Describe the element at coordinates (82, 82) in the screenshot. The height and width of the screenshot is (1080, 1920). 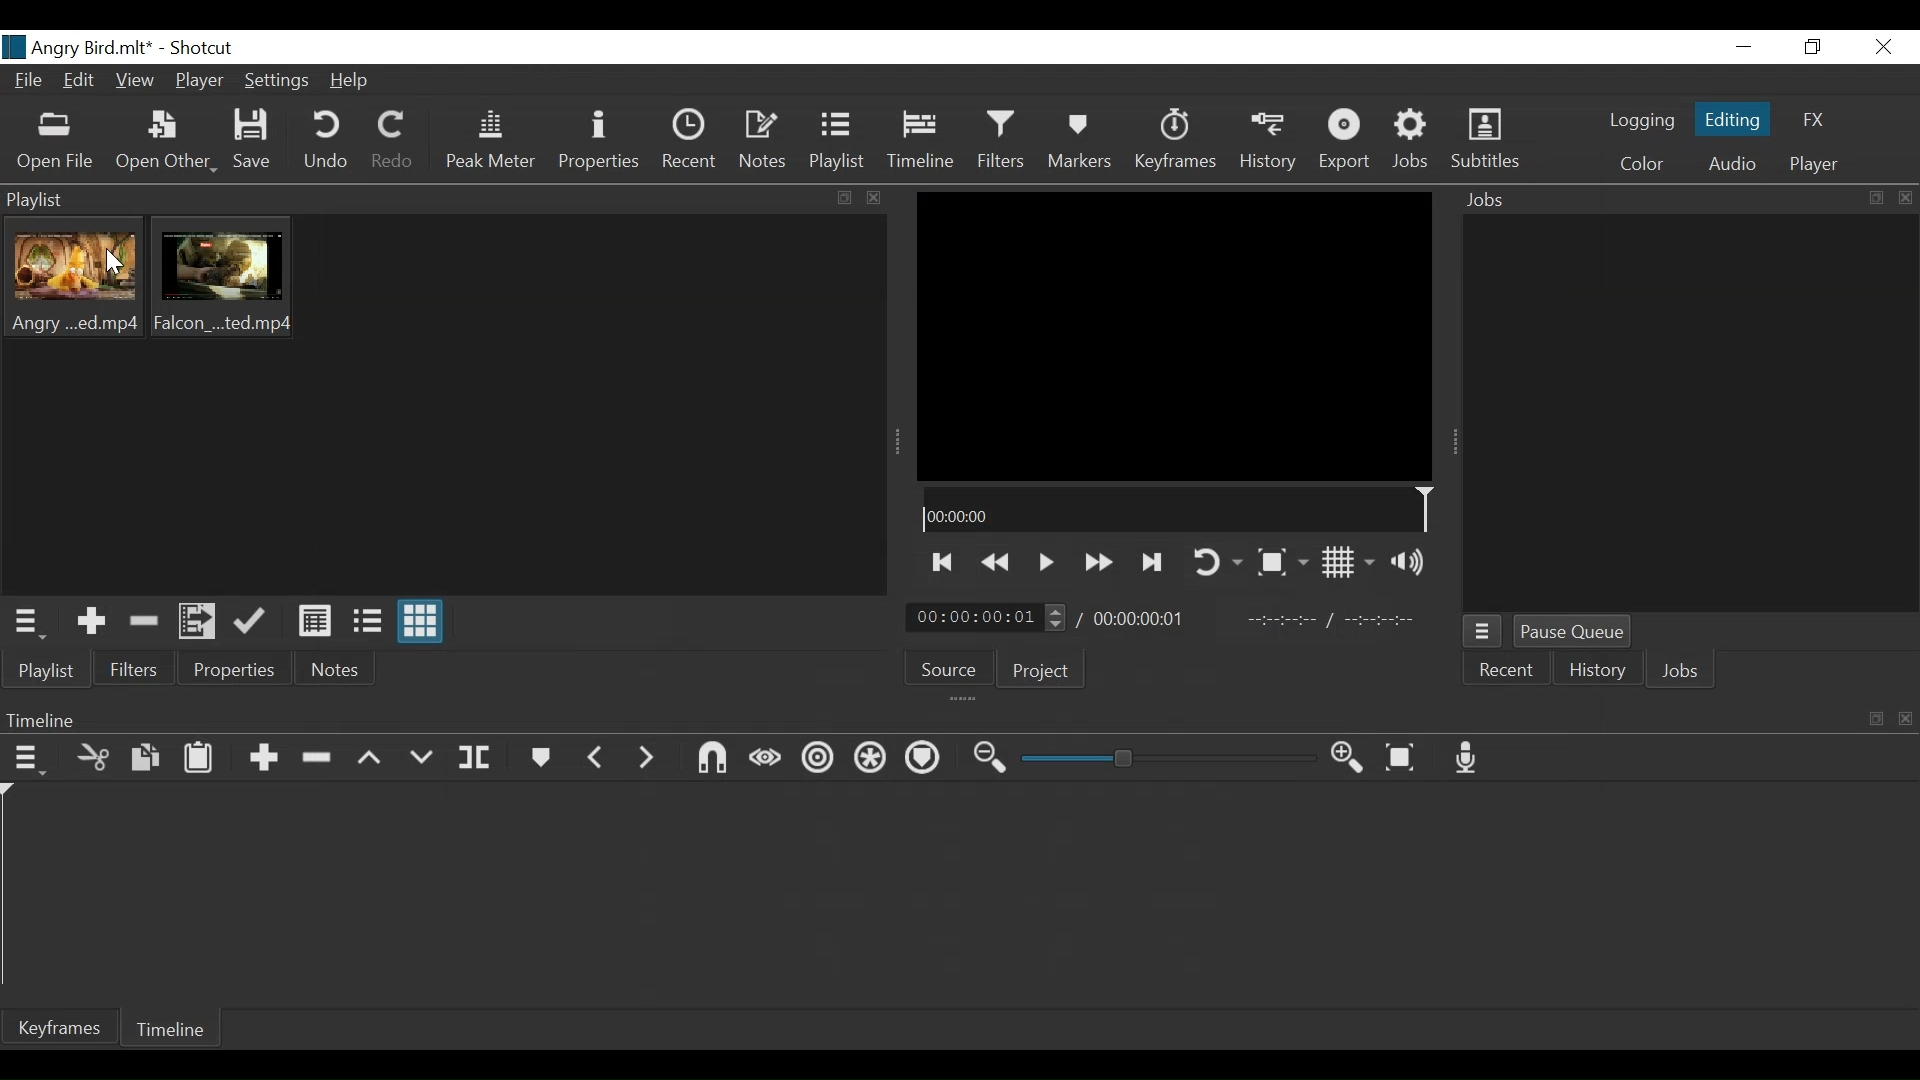
I see `Edit` at that location.